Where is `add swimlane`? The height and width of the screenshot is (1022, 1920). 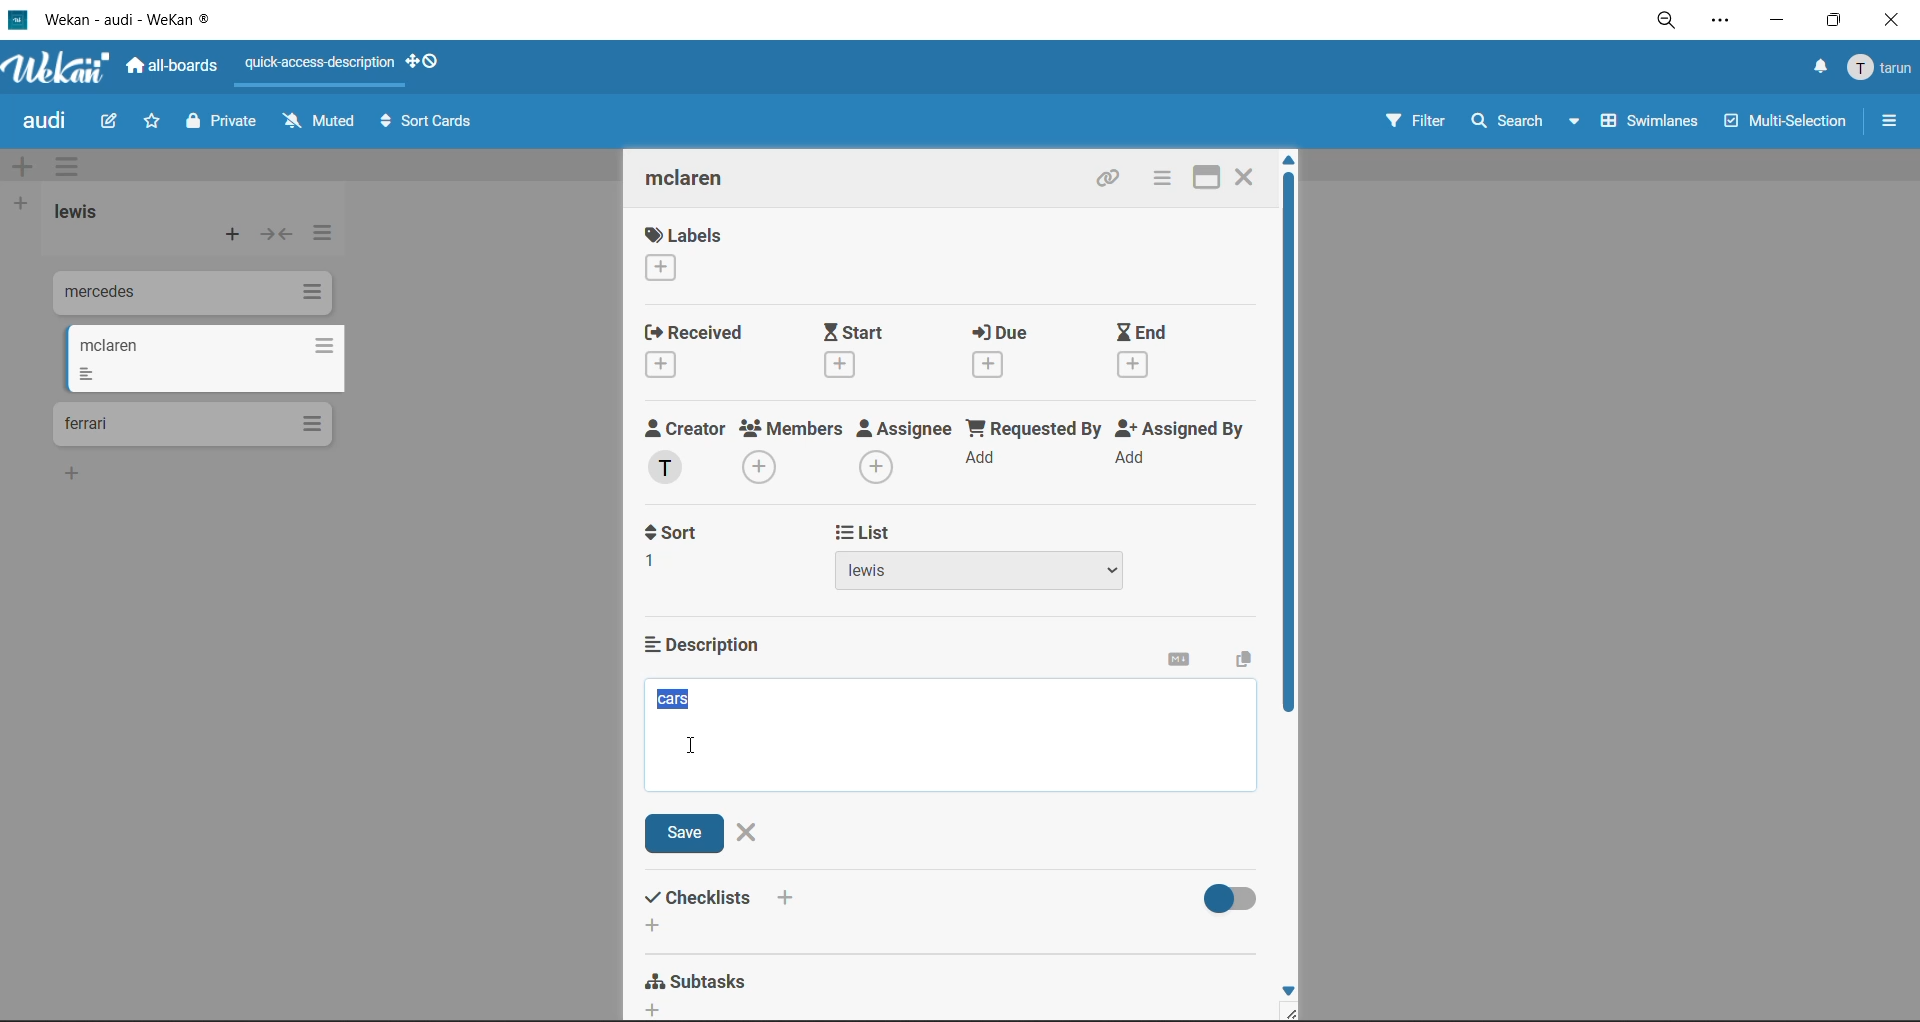
add swimlane is located at coordinates (27, 167).